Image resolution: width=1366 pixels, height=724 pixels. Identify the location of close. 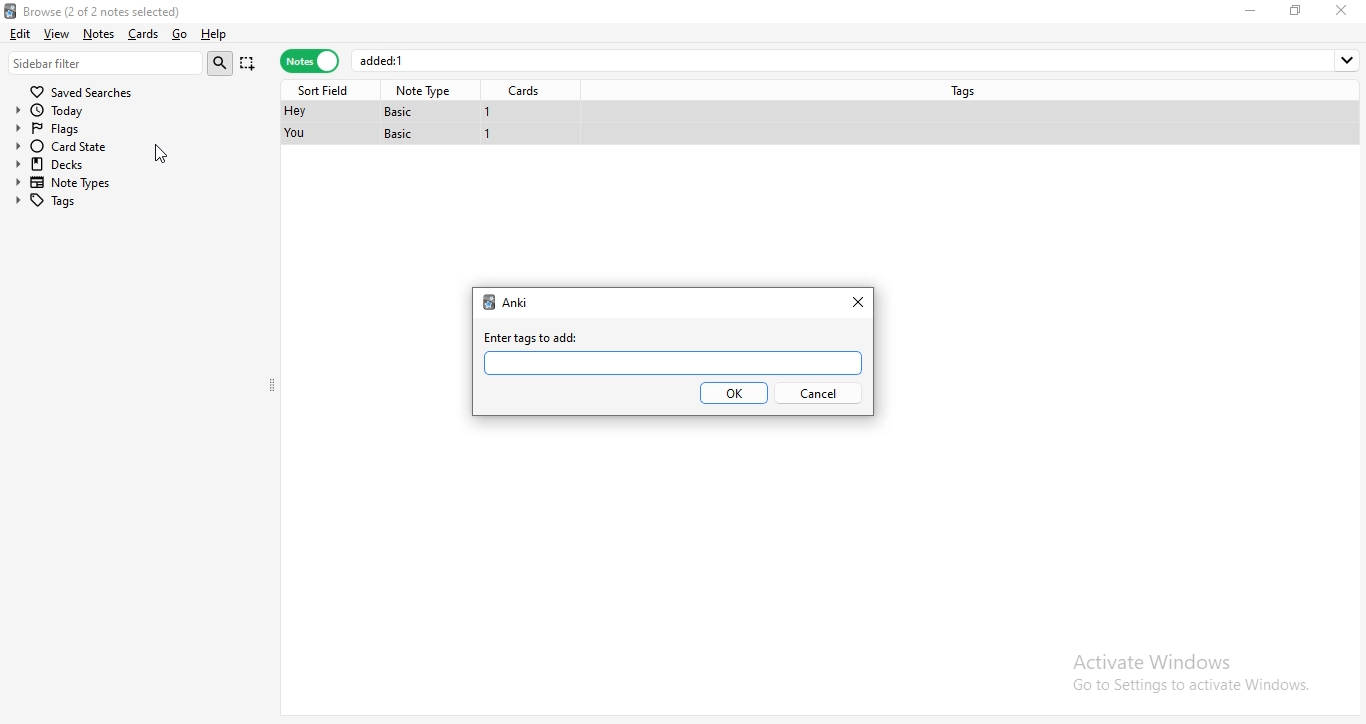
(1345, 10).